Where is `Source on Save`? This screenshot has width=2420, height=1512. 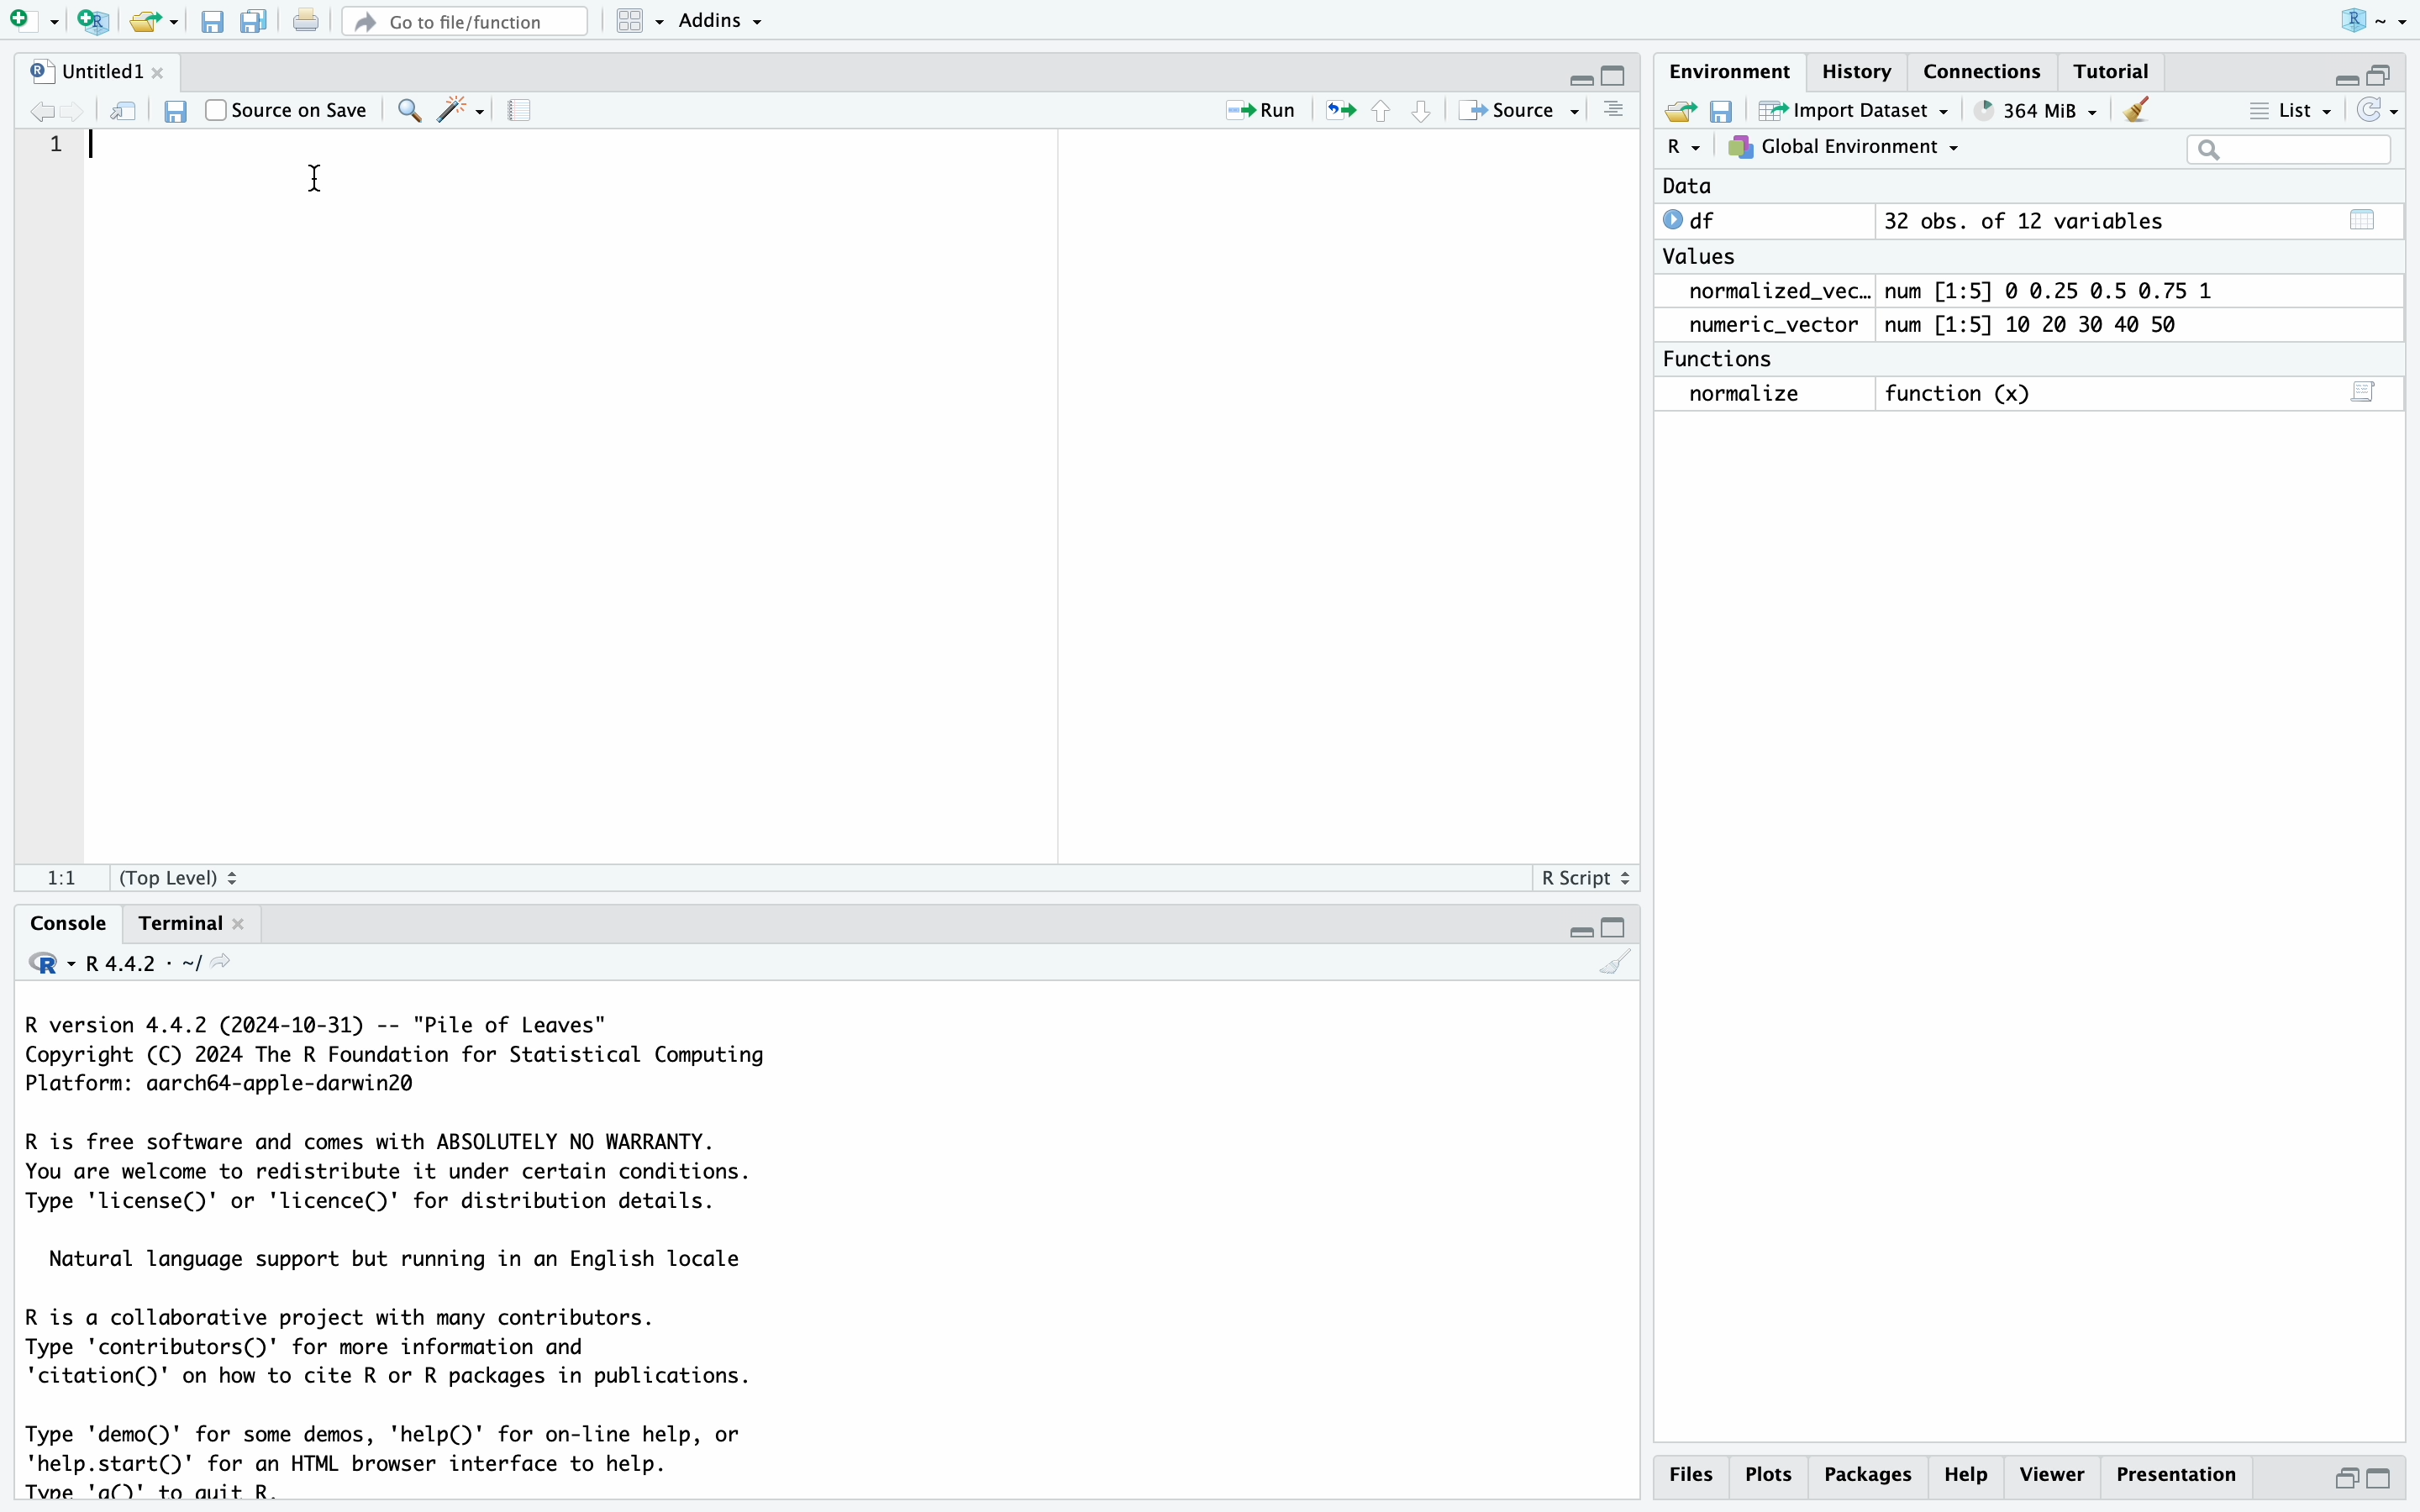
Source on Save is located at coordinates (289, 107).